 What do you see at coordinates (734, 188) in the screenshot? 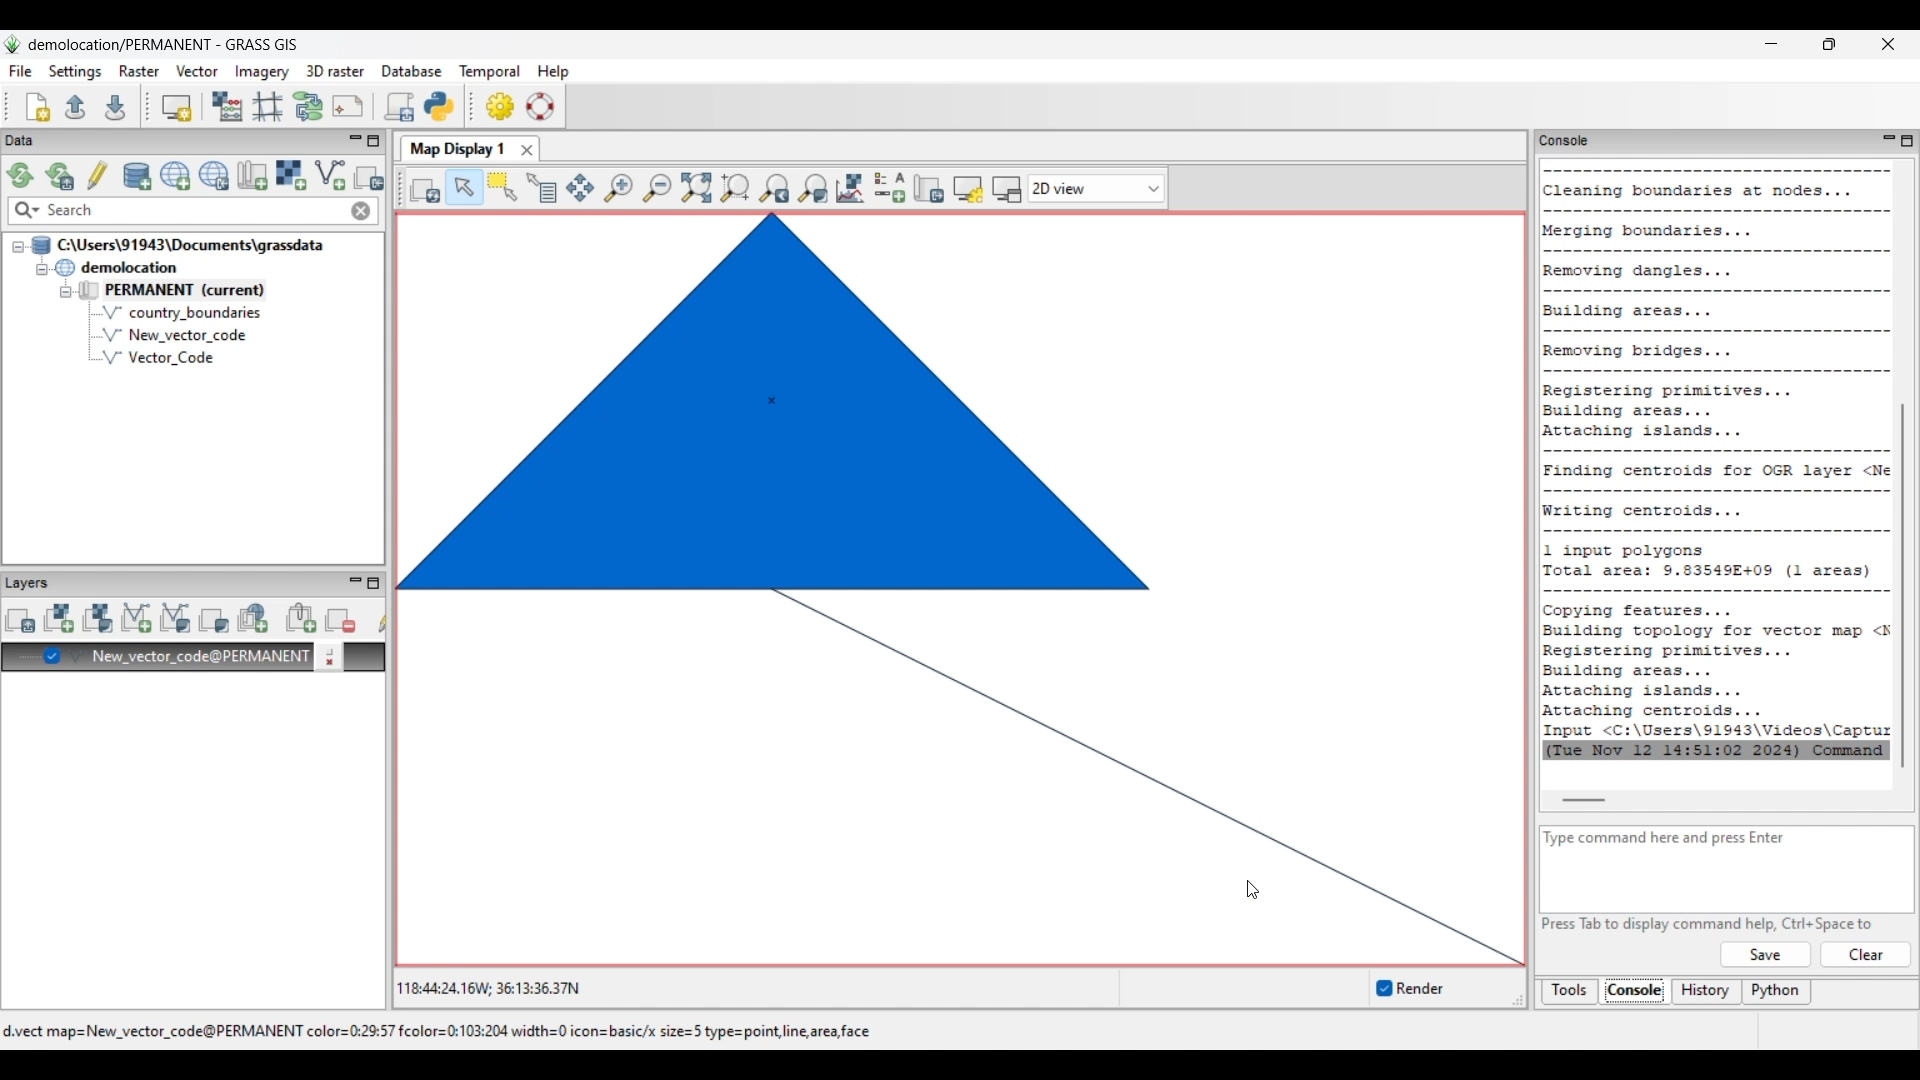
I see `Zoom to computational region extent` at bounding box center [734, 188].